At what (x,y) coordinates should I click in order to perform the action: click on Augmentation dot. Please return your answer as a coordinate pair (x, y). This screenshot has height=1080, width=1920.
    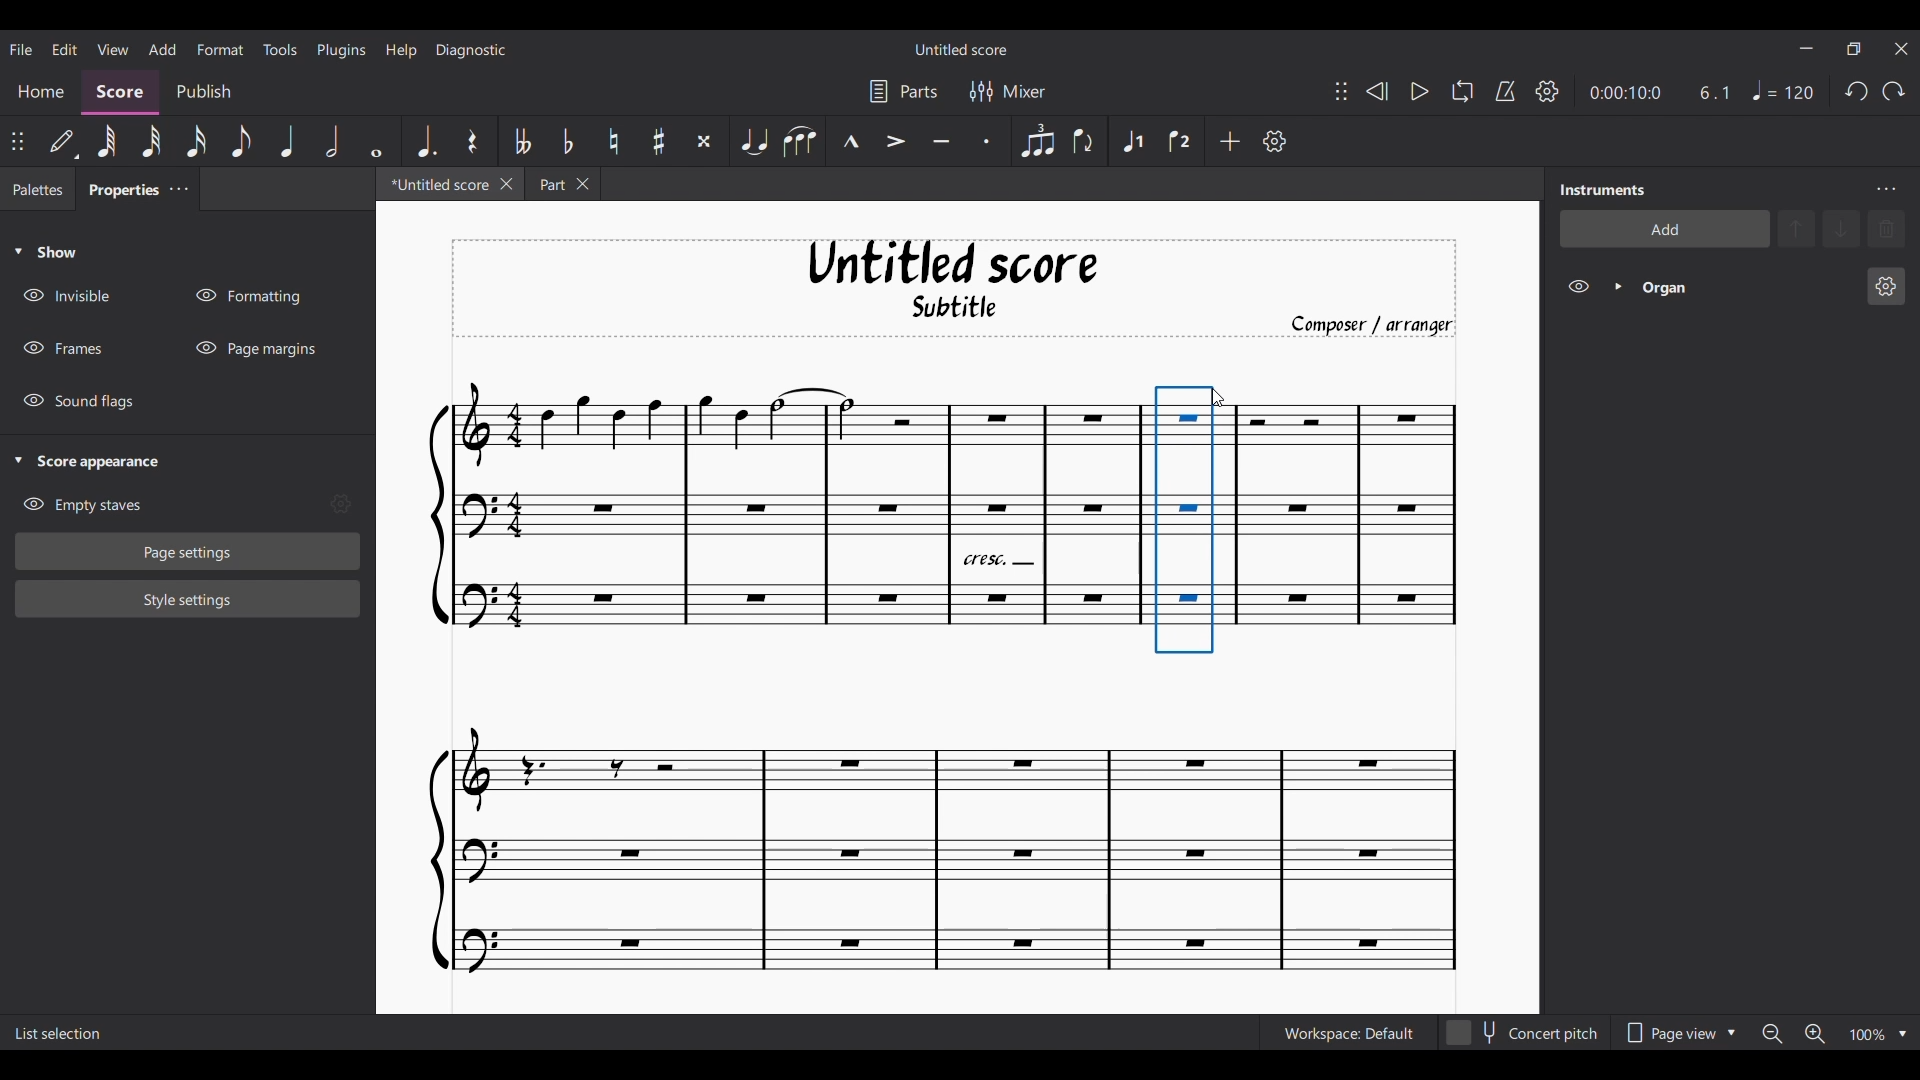
    Looking at the image, I should click on (425, 141).